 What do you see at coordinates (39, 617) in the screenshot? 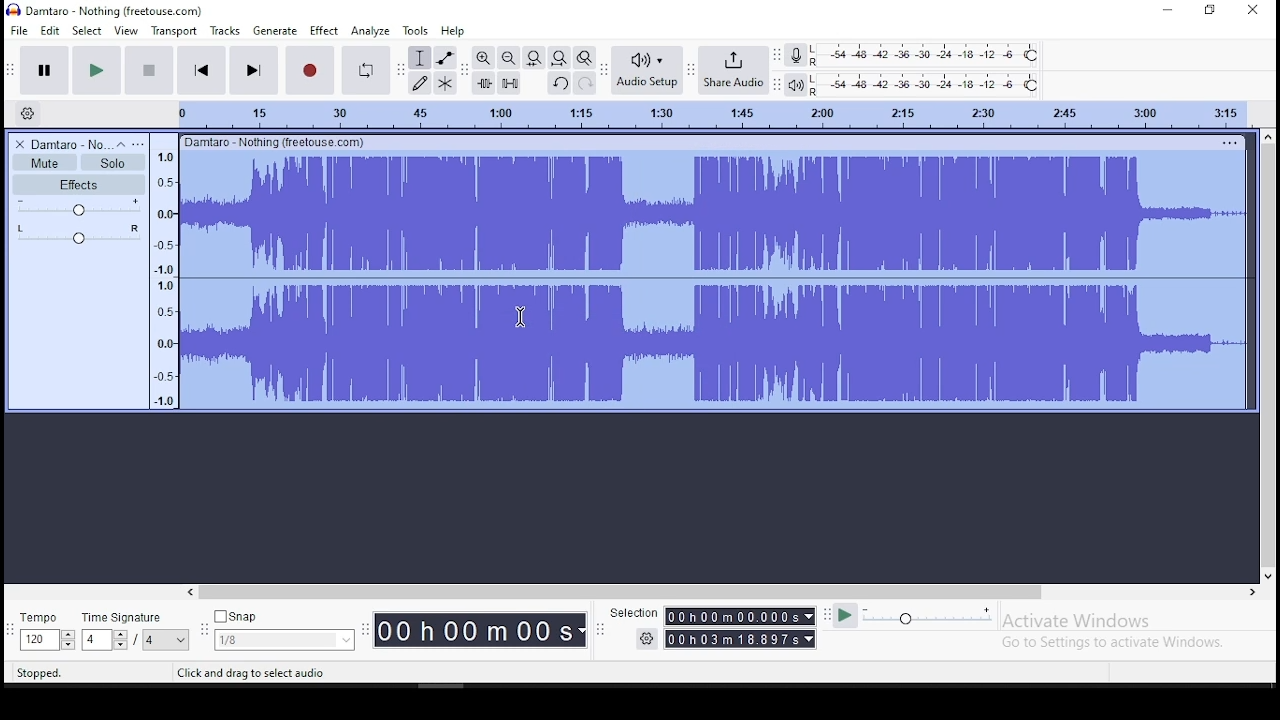
I see `tempo` at bounding box center [39, 617].